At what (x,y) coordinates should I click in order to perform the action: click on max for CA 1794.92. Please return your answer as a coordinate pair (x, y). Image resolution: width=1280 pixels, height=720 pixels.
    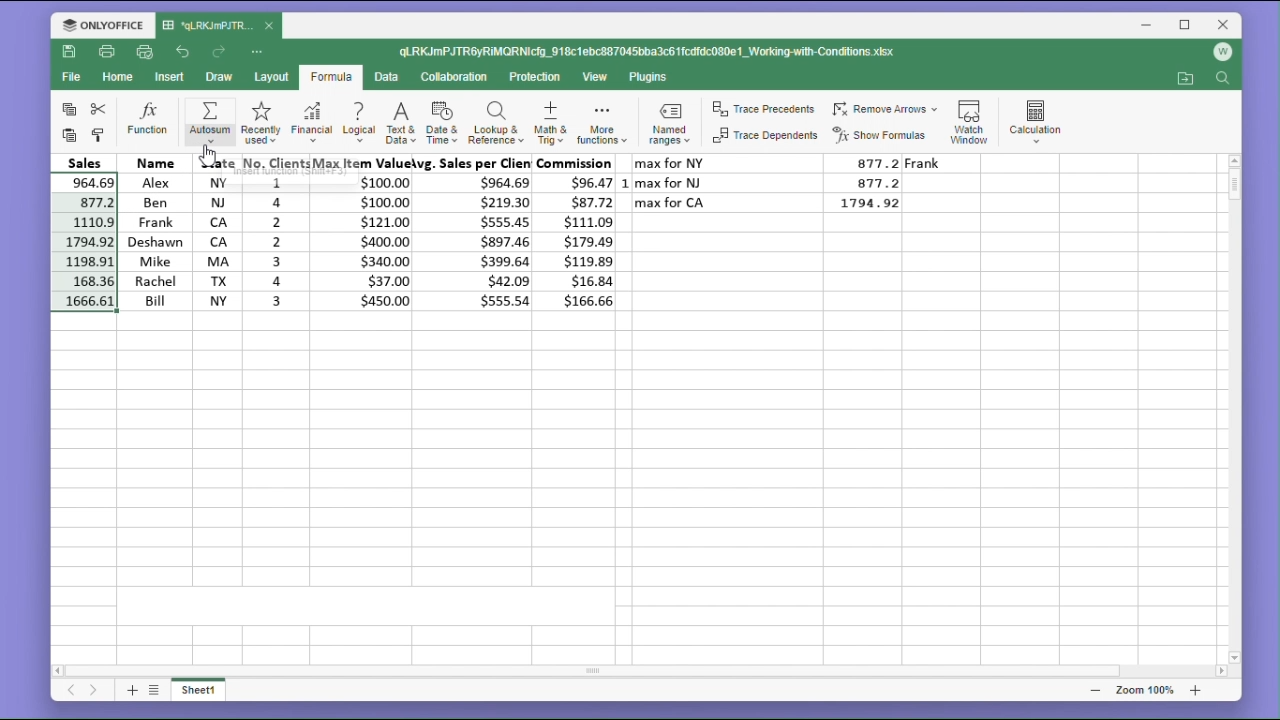
    Looking at the image, I should click on (774, 203).